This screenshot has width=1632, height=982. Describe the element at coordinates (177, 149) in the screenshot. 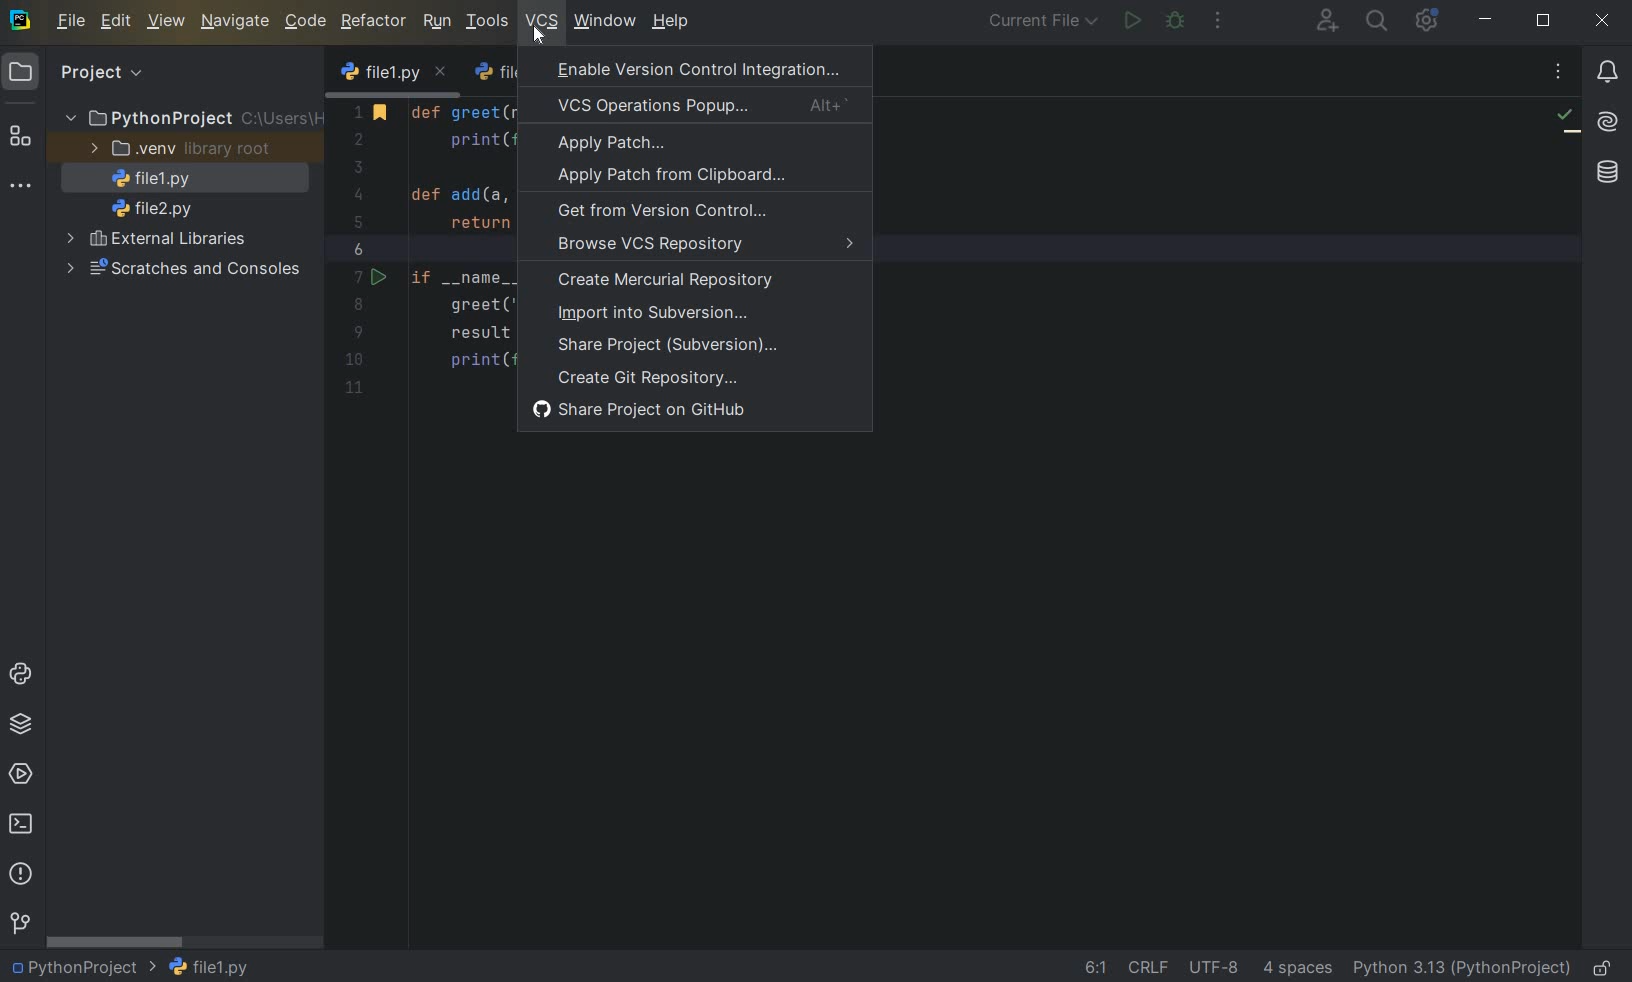

I see `.venv` at that location.